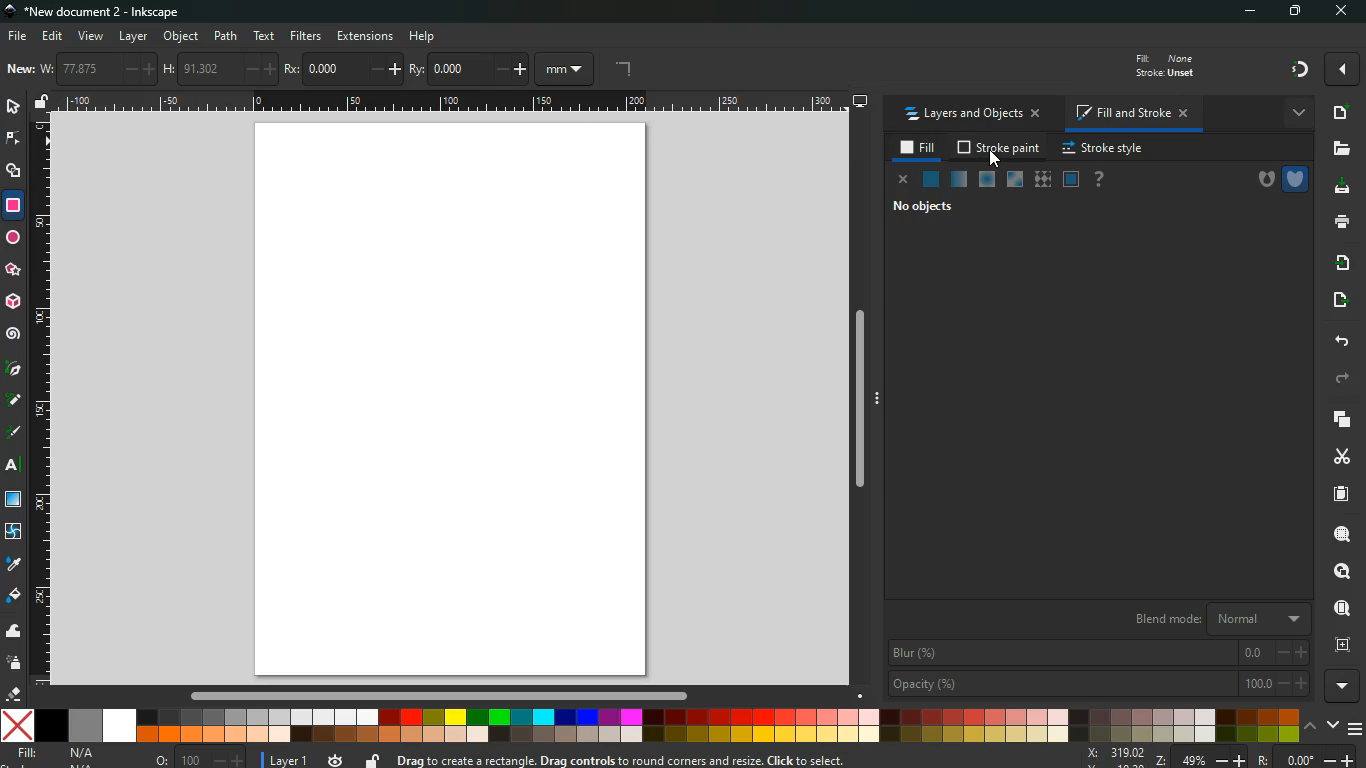 Image resolution: width=1366 pixels, height=768 pixels. I want to click on rx, so click(342, 70).